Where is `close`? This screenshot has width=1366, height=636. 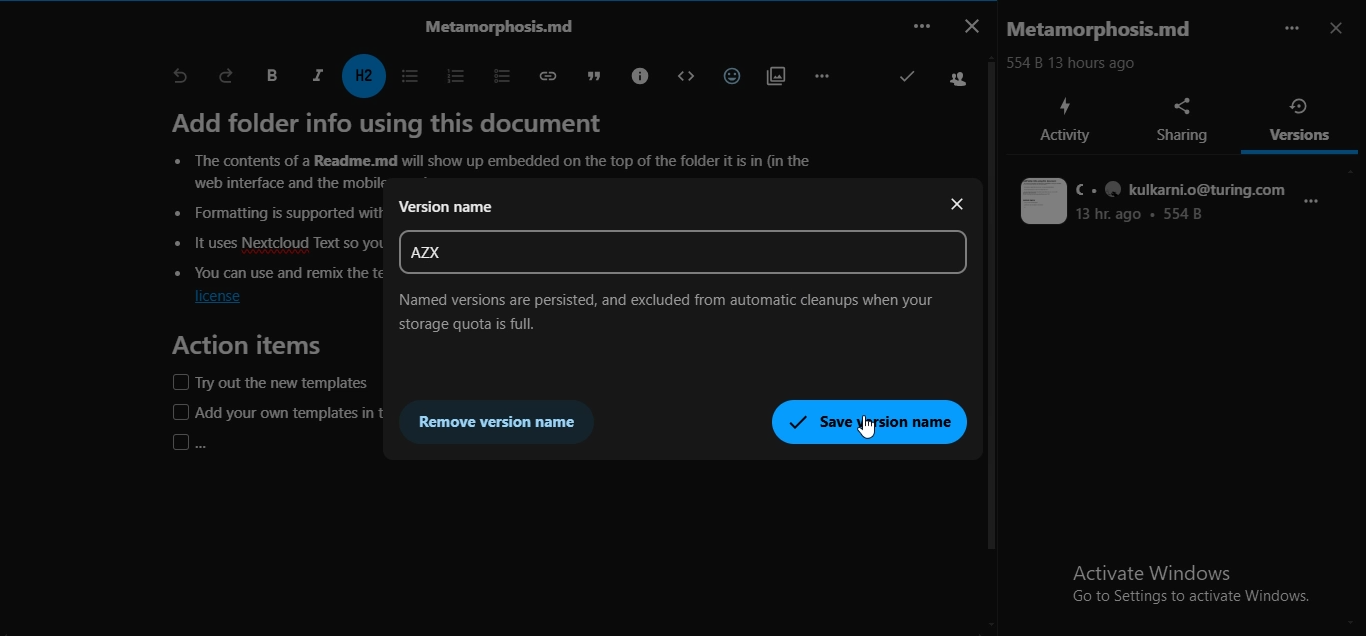 close is located at coordinates (1339, 30).